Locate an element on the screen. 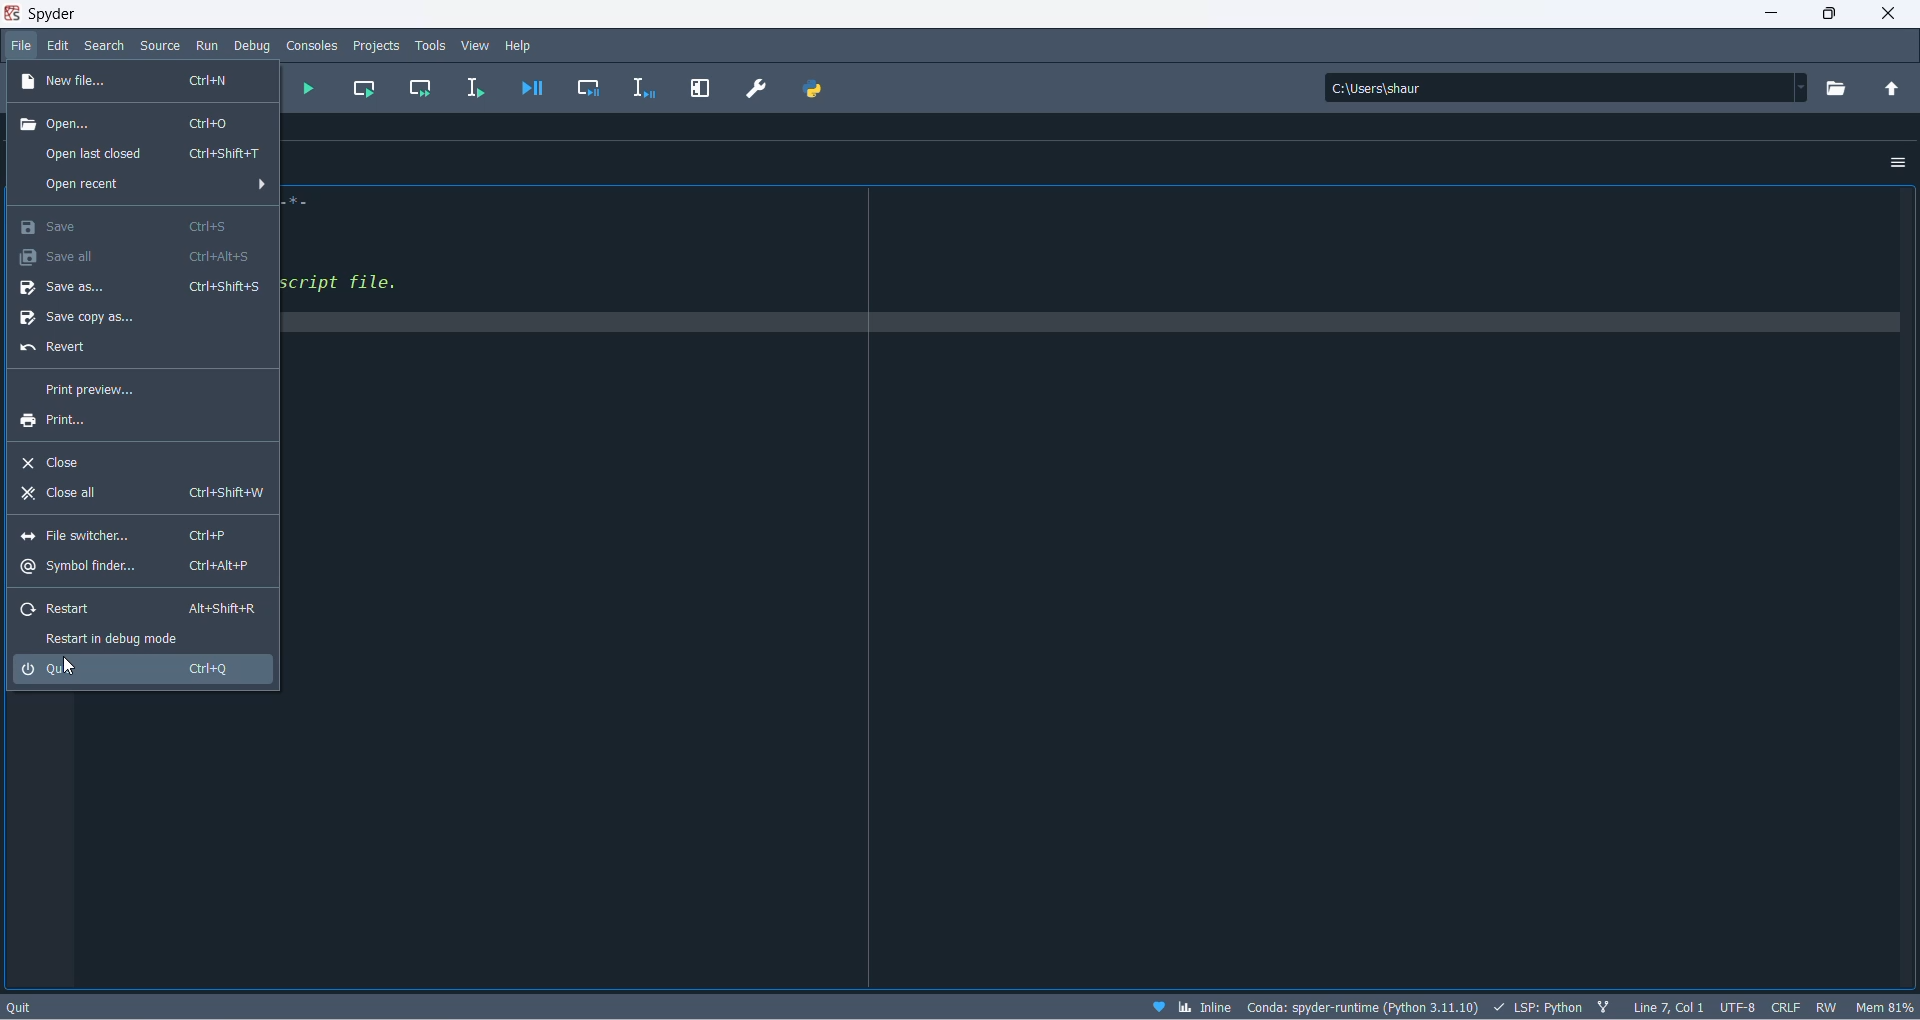 This screenshot has width=1920, height=1020. file EOL status is located at coordinates (1785, 1006).